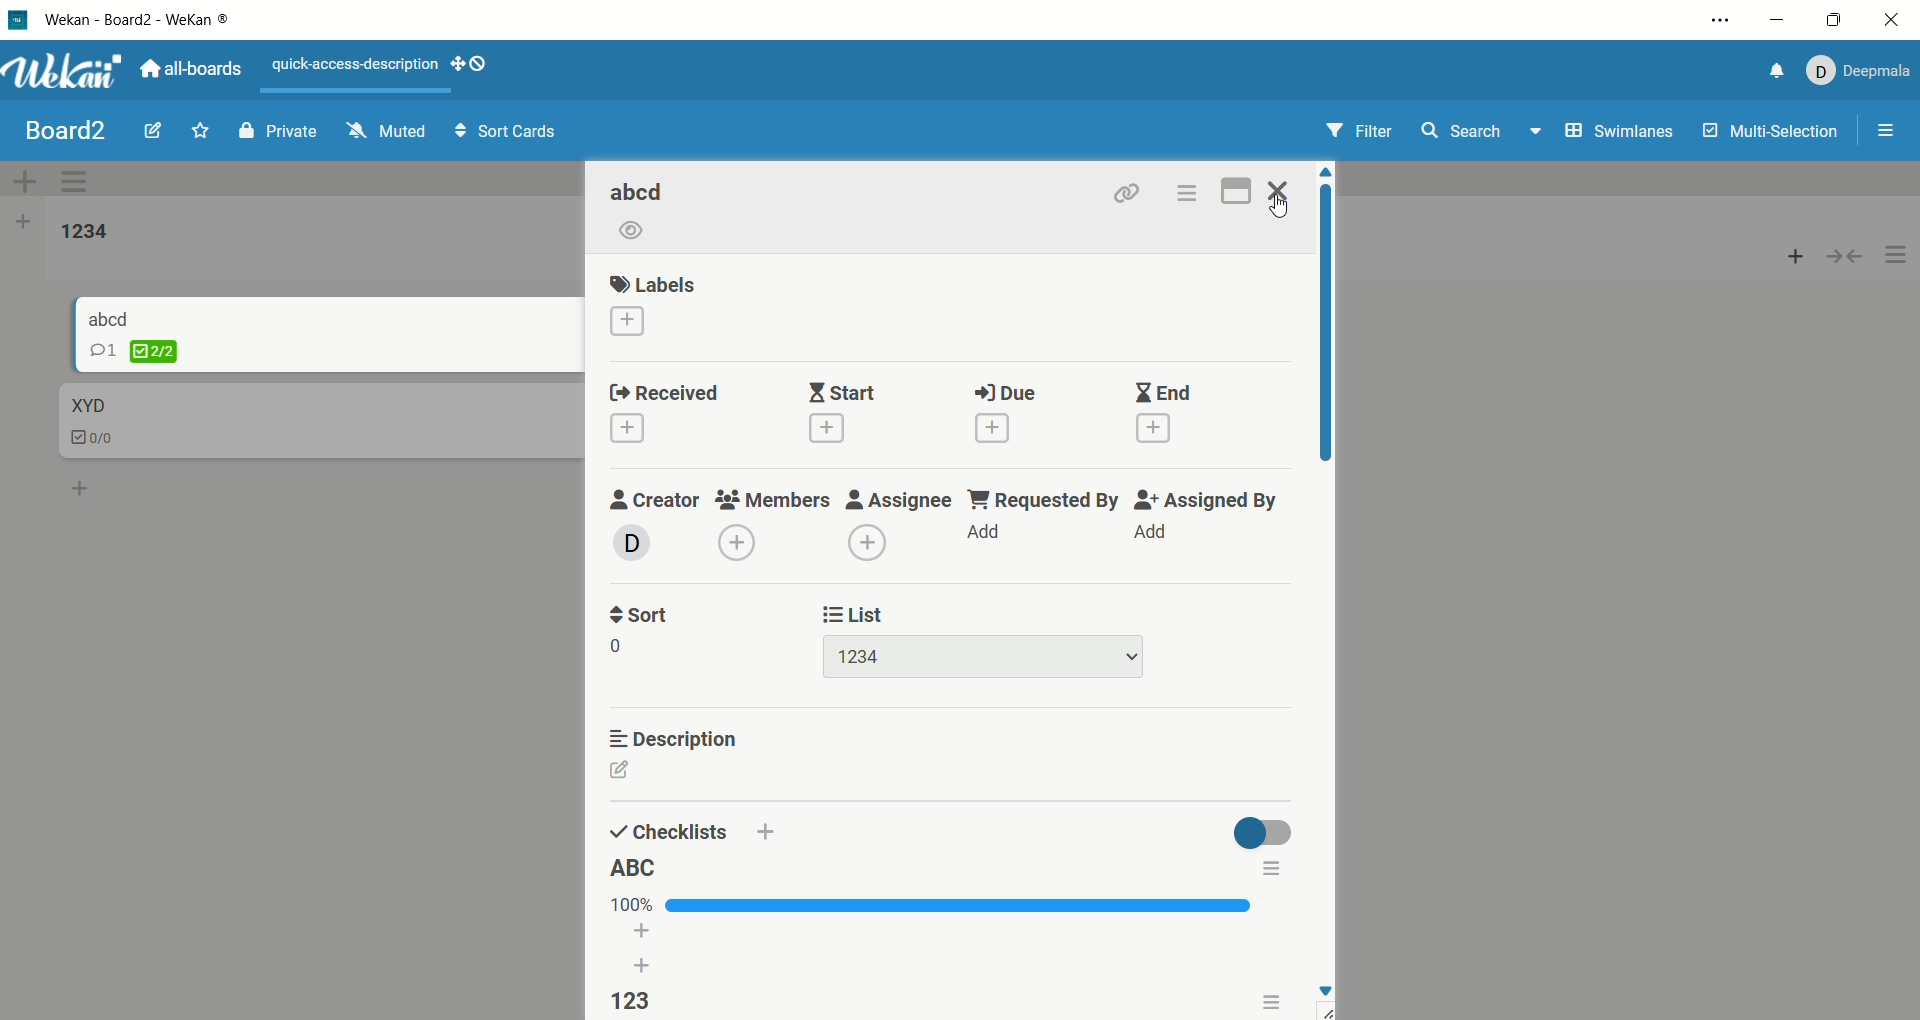 This screenshot has height=1020, width=1920. Describe the element at coordinates (1833, 18) in the screenshot. I see `maximize` at that location.